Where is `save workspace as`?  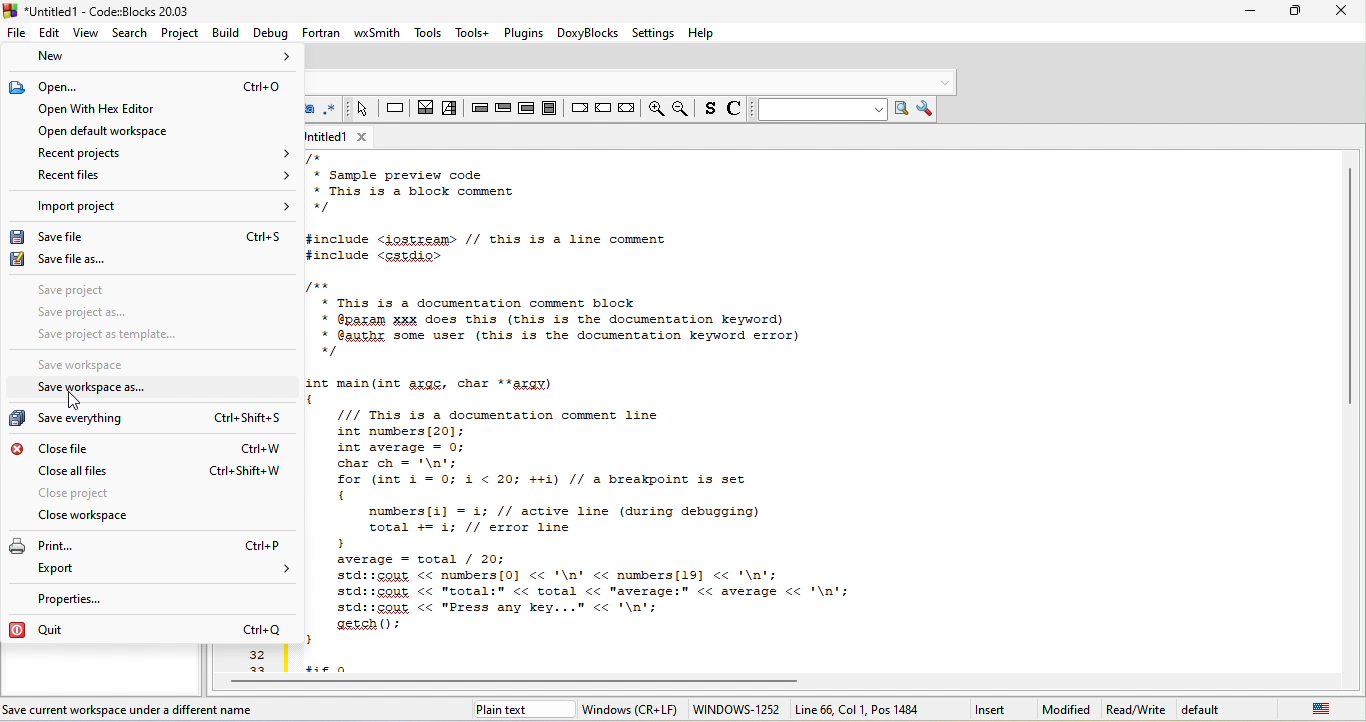
save workspace as is located at coordinates (132, 387).